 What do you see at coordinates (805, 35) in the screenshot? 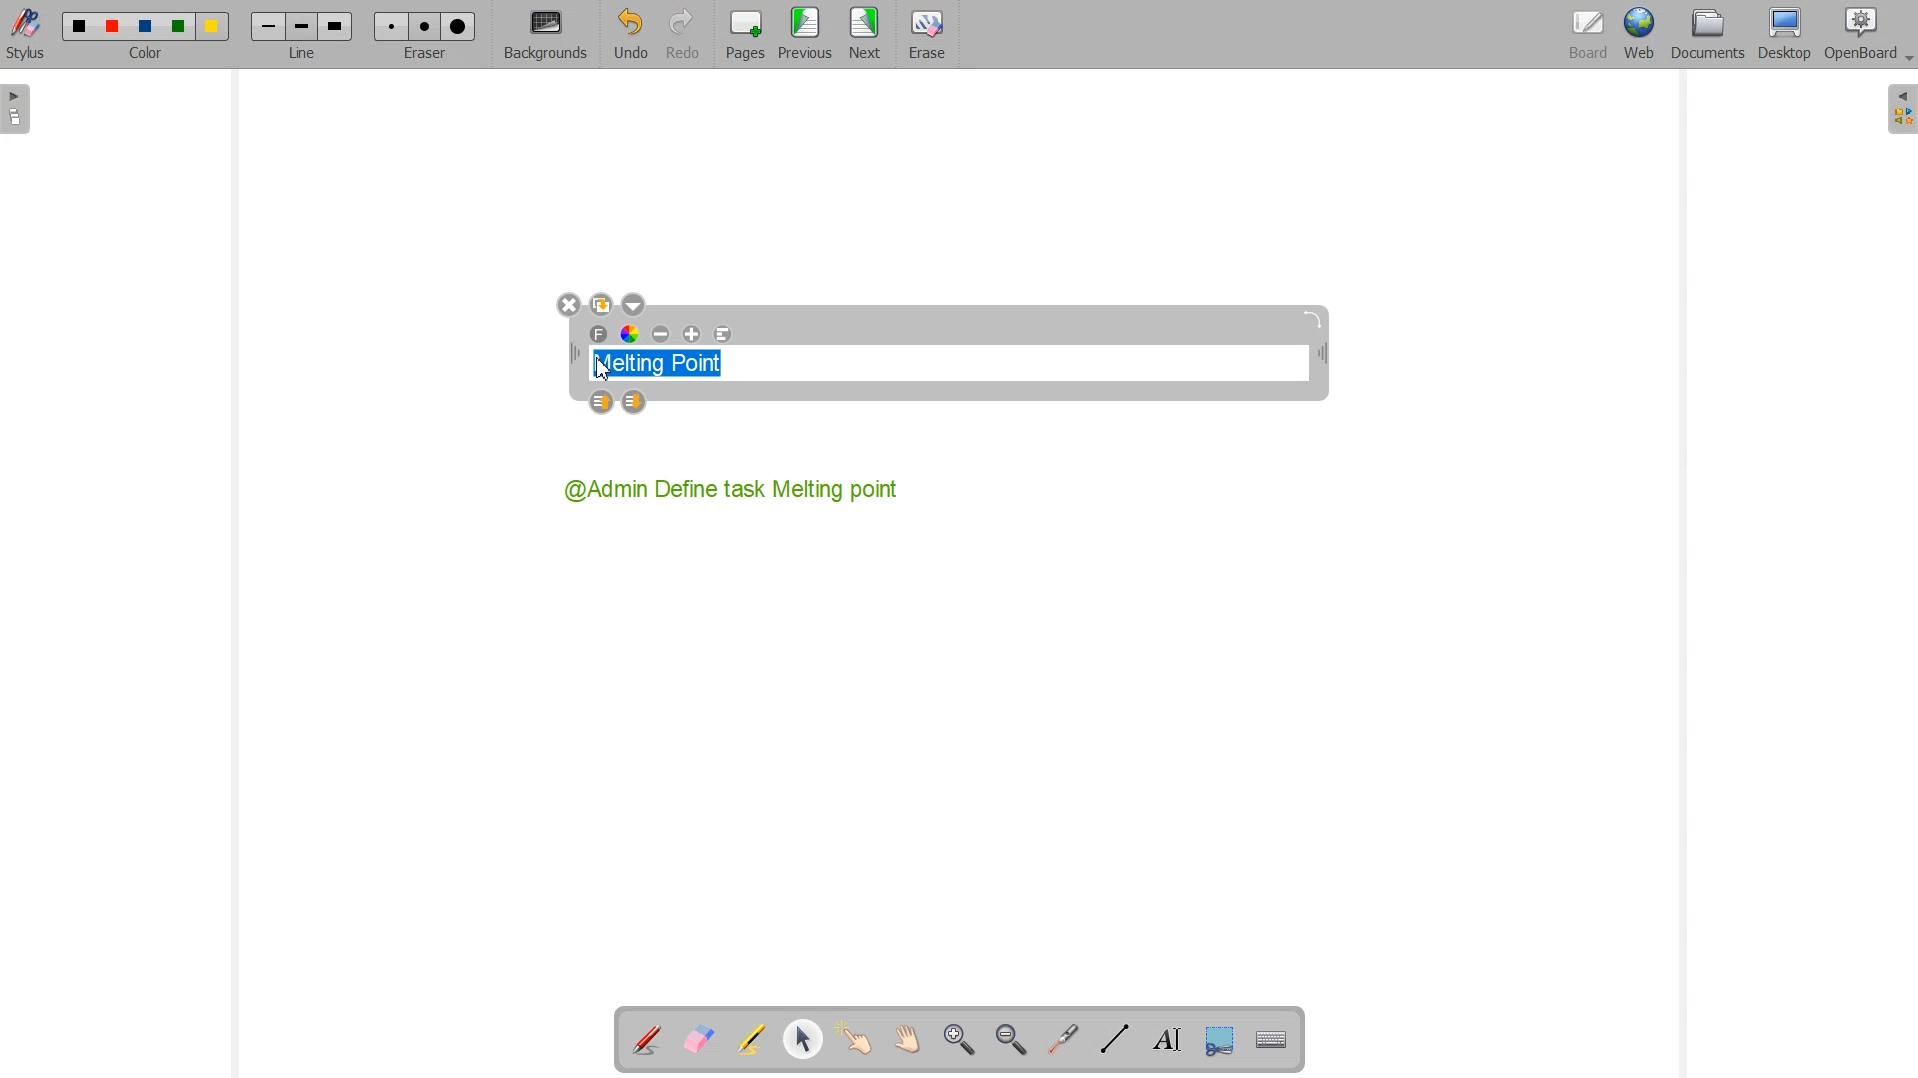
I see `` at bounding box center [805, 35].